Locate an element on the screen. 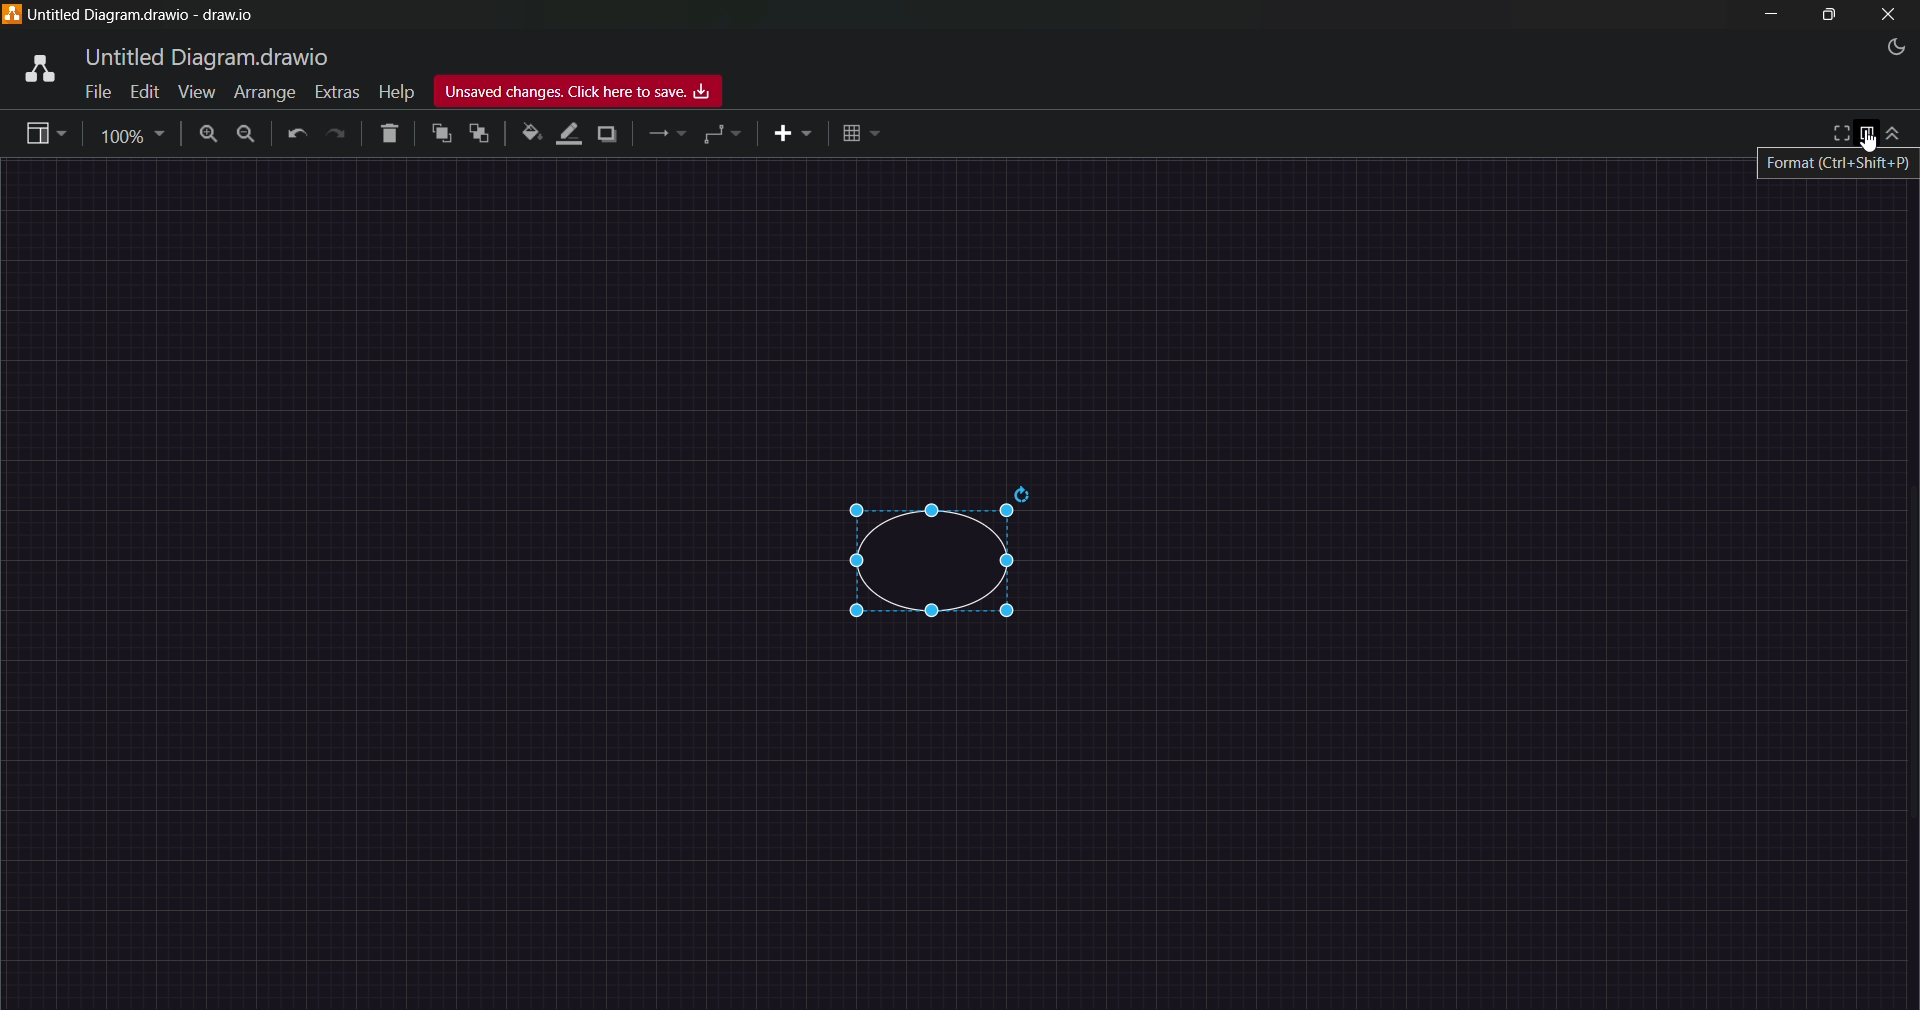 This screenshot has width=1920, height=1010. redo is located at coordinates (336, 137).